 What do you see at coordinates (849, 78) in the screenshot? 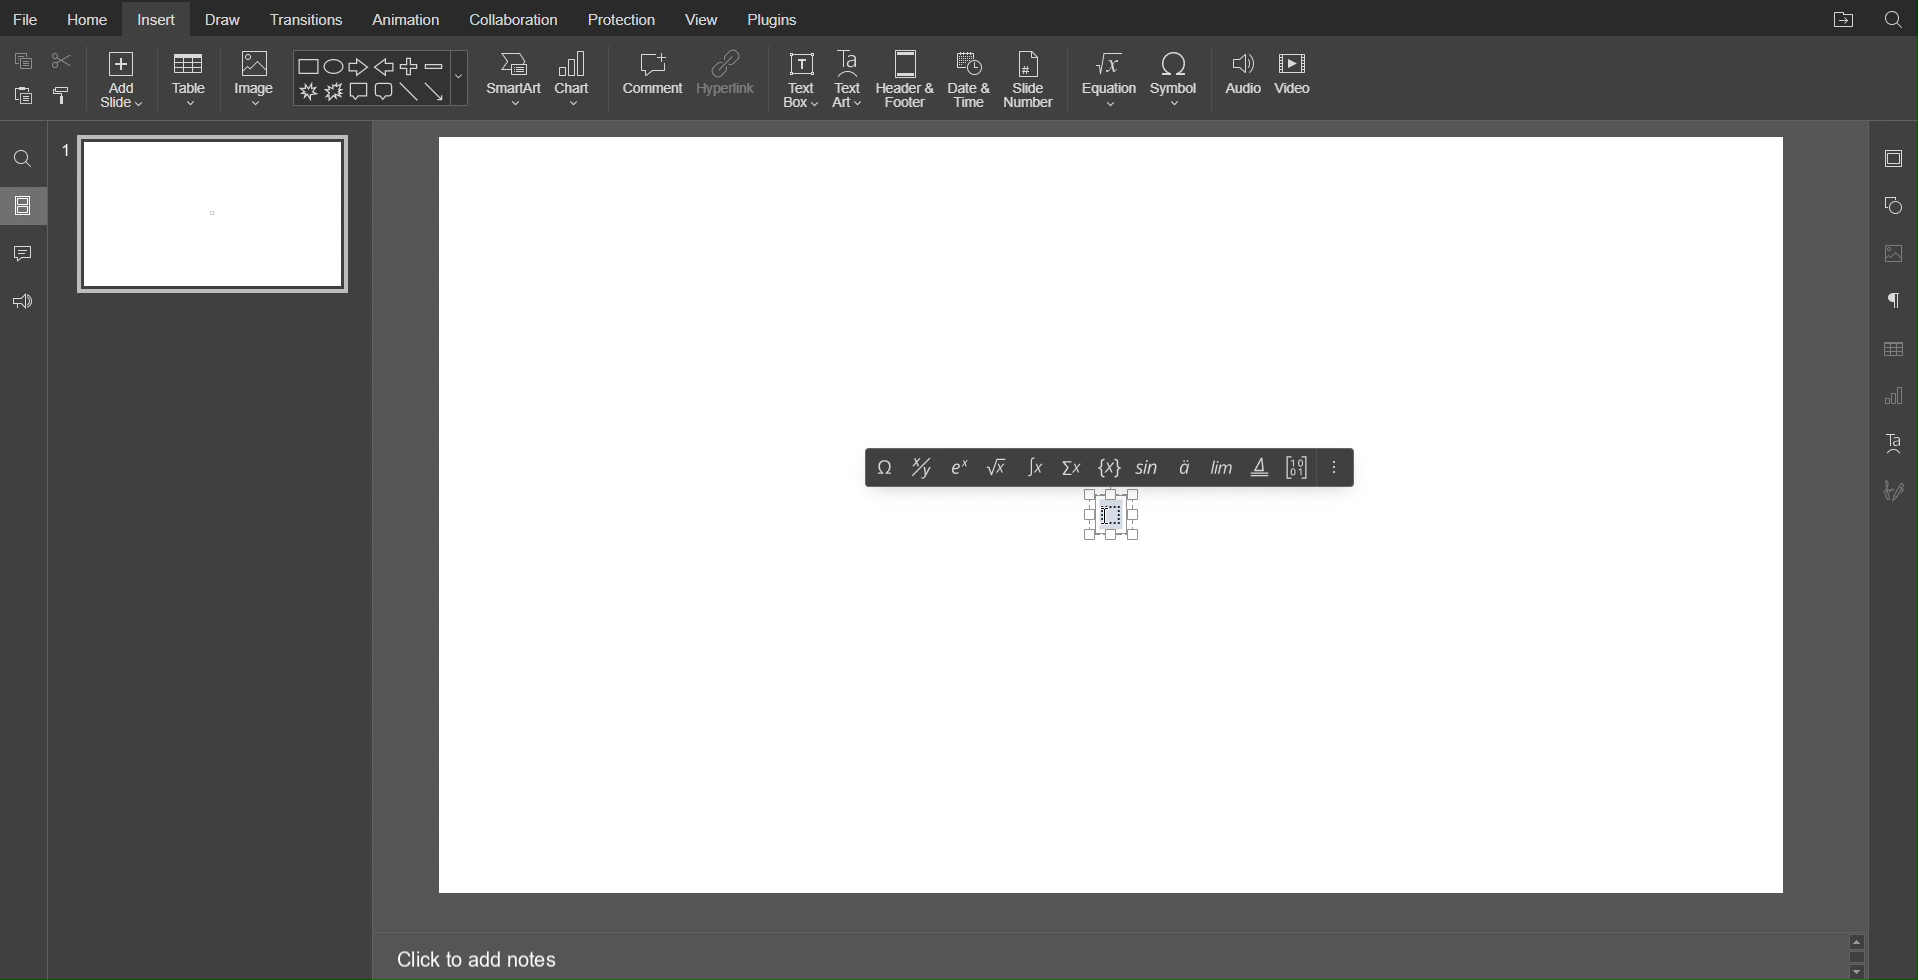
I see `Text Art` at bounding box center [849, 78].